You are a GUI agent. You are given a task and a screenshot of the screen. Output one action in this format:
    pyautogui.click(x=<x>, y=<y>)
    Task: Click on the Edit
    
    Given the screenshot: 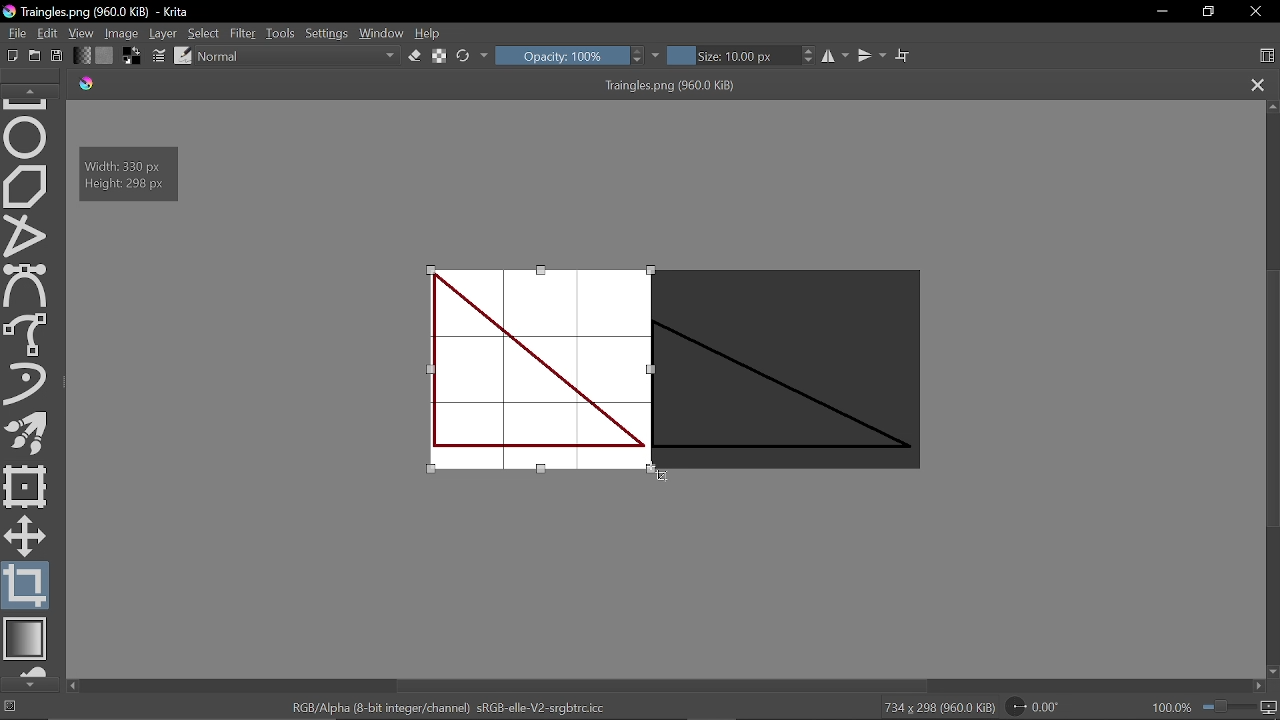 What is the action you would take?
    pyautogui.click(x=49, y=34)
    